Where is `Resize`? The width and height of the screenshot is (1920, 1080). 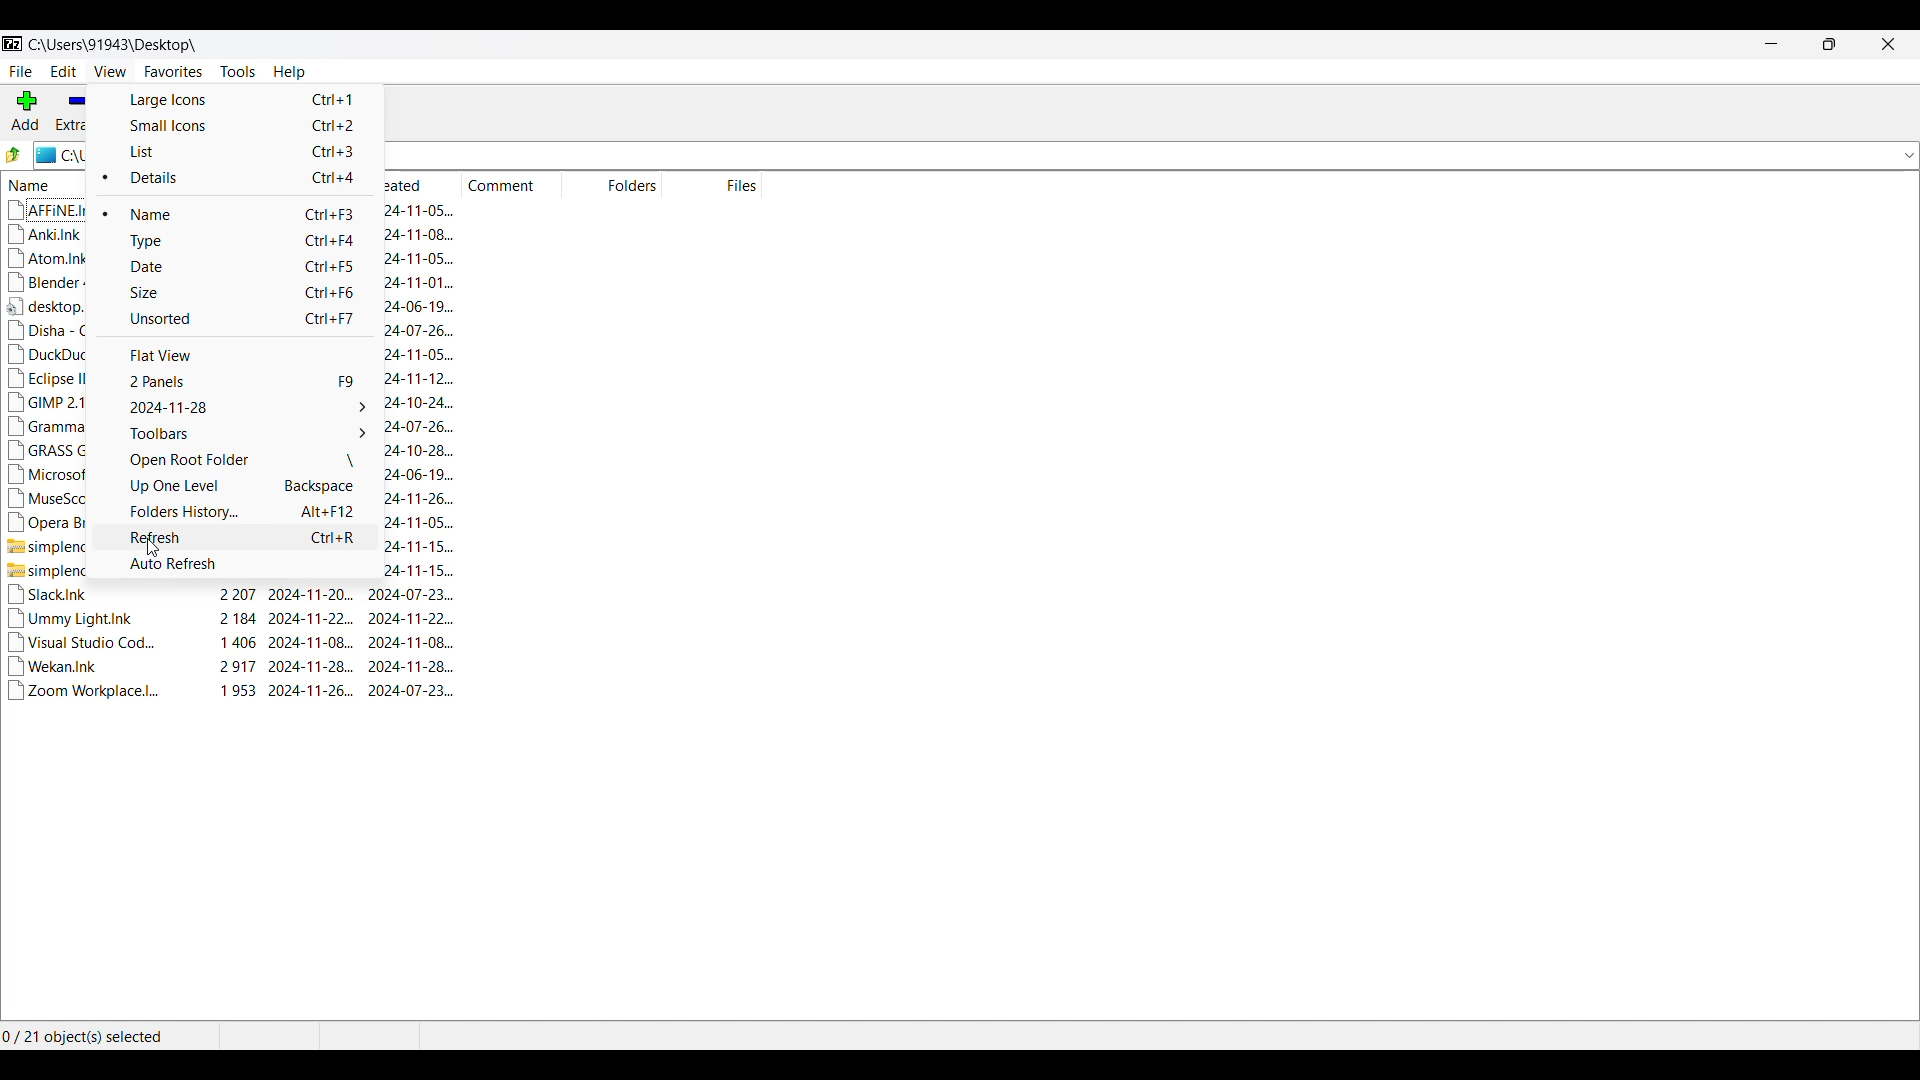 Resize is located at coordinates (1829, 44).